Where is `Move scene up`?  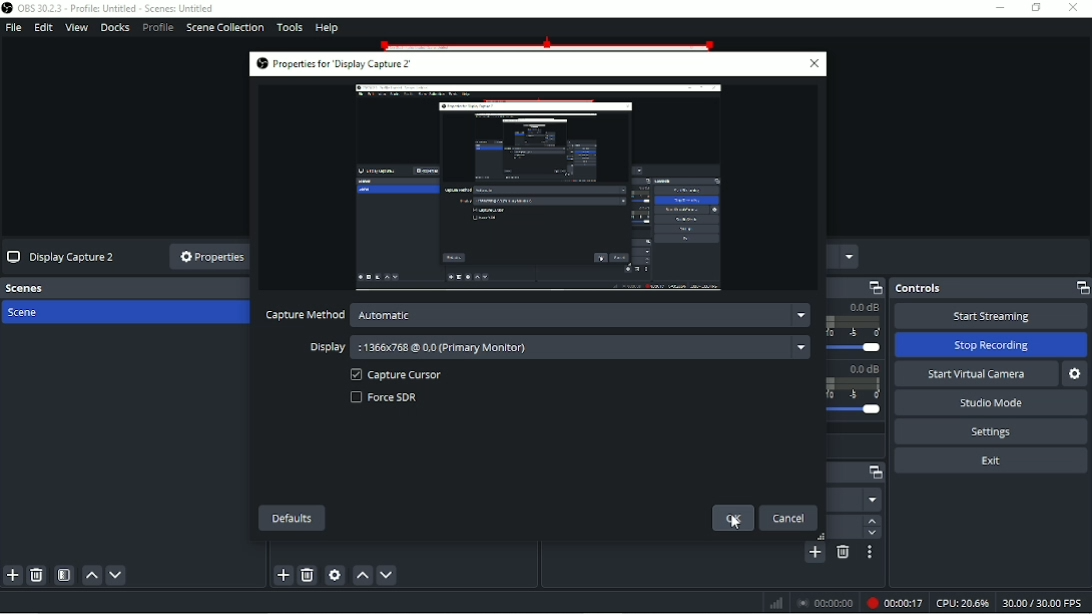 Move scene up is located at coordinates (90, 575).